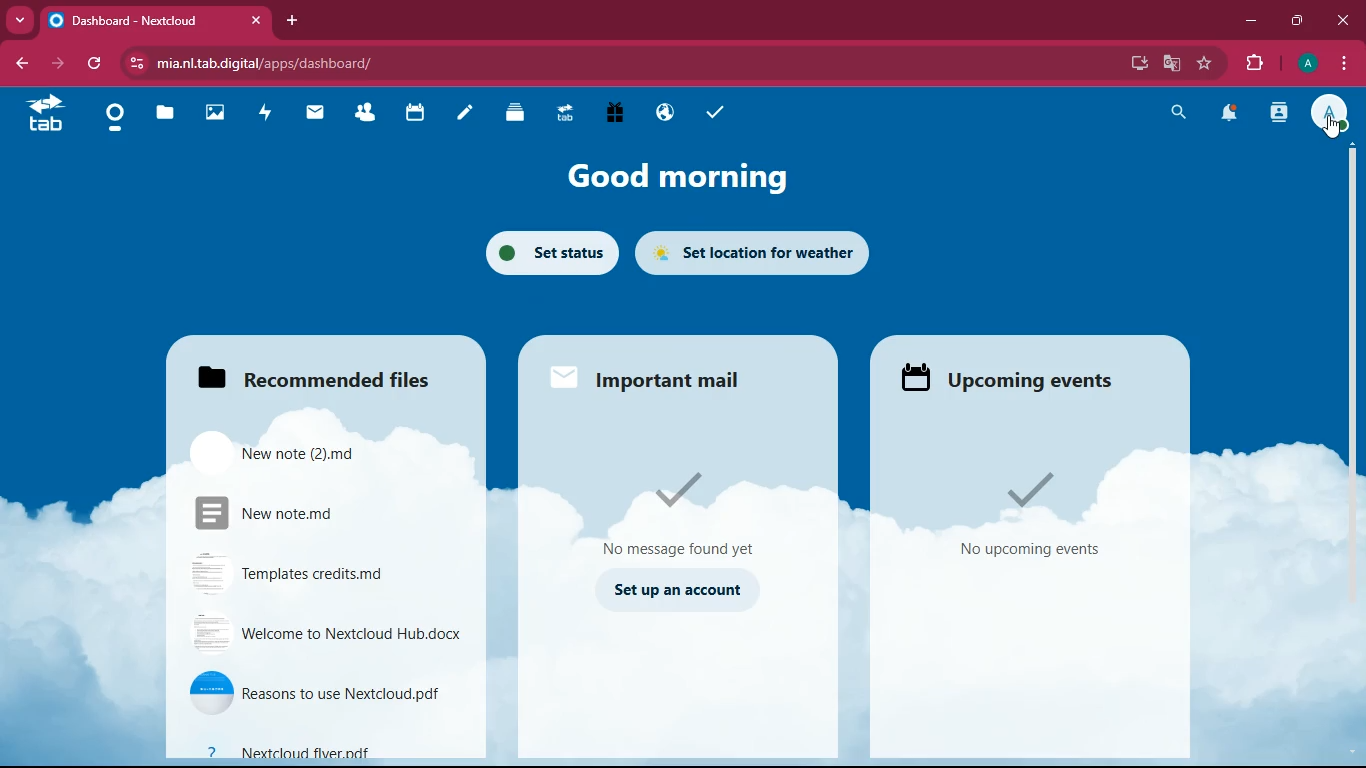 This screenshot has width=1366, height=768. What do you see at coordinates (362, 113) in the screenshot?
I see `friends` at bounding box center [362, 113].